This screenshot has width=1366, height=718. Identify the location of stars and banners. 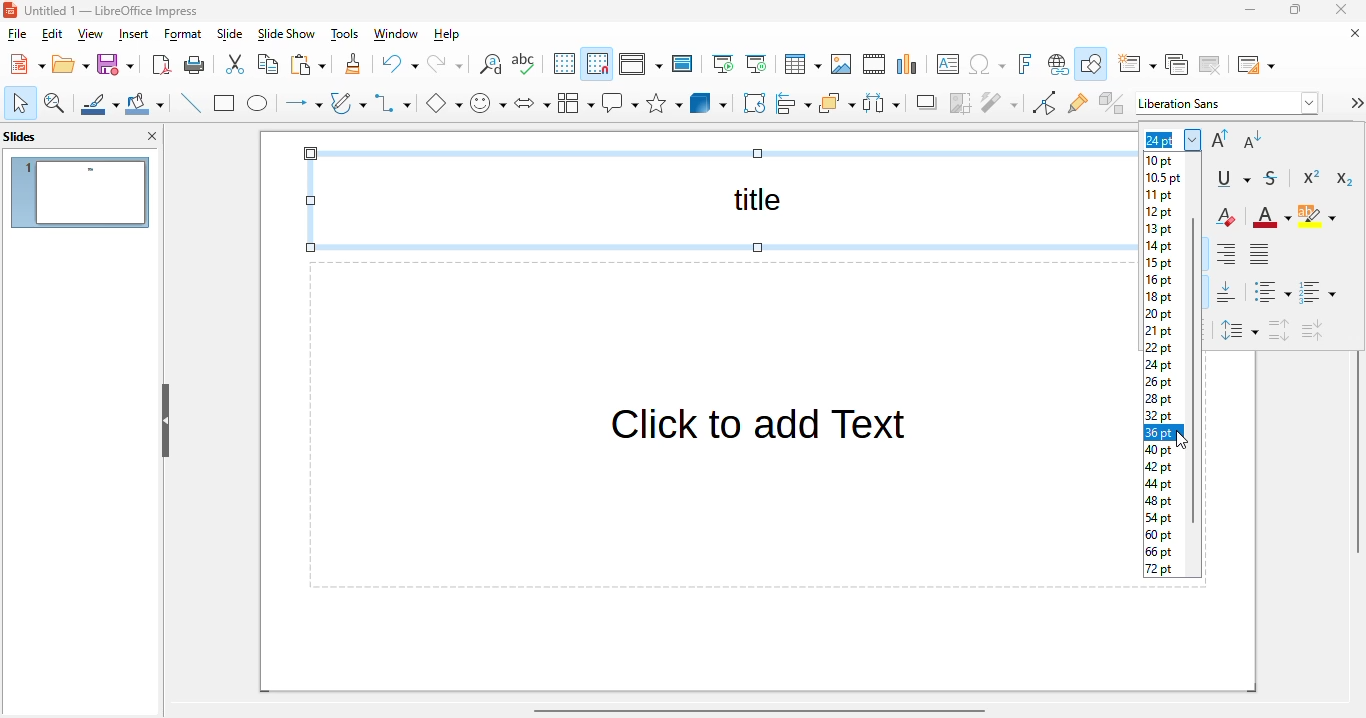
(664, 102).